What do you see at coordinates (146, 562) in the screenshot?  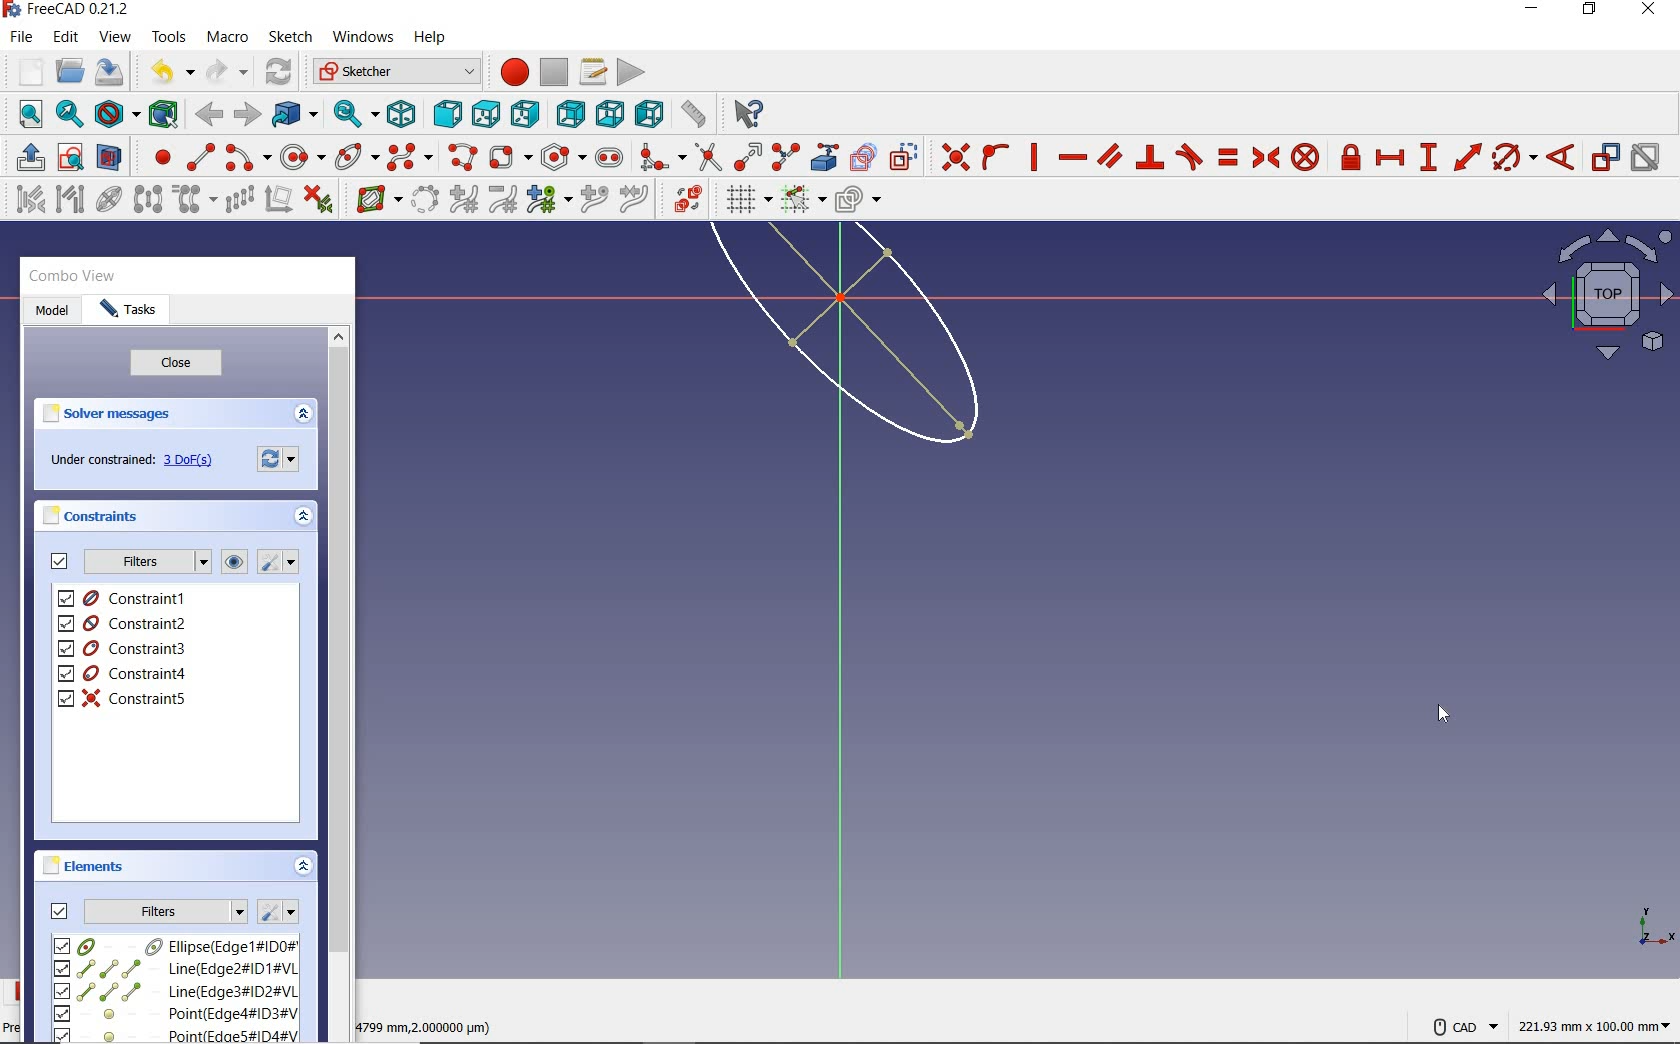 I see `filters` at bounding box center [146, 562].